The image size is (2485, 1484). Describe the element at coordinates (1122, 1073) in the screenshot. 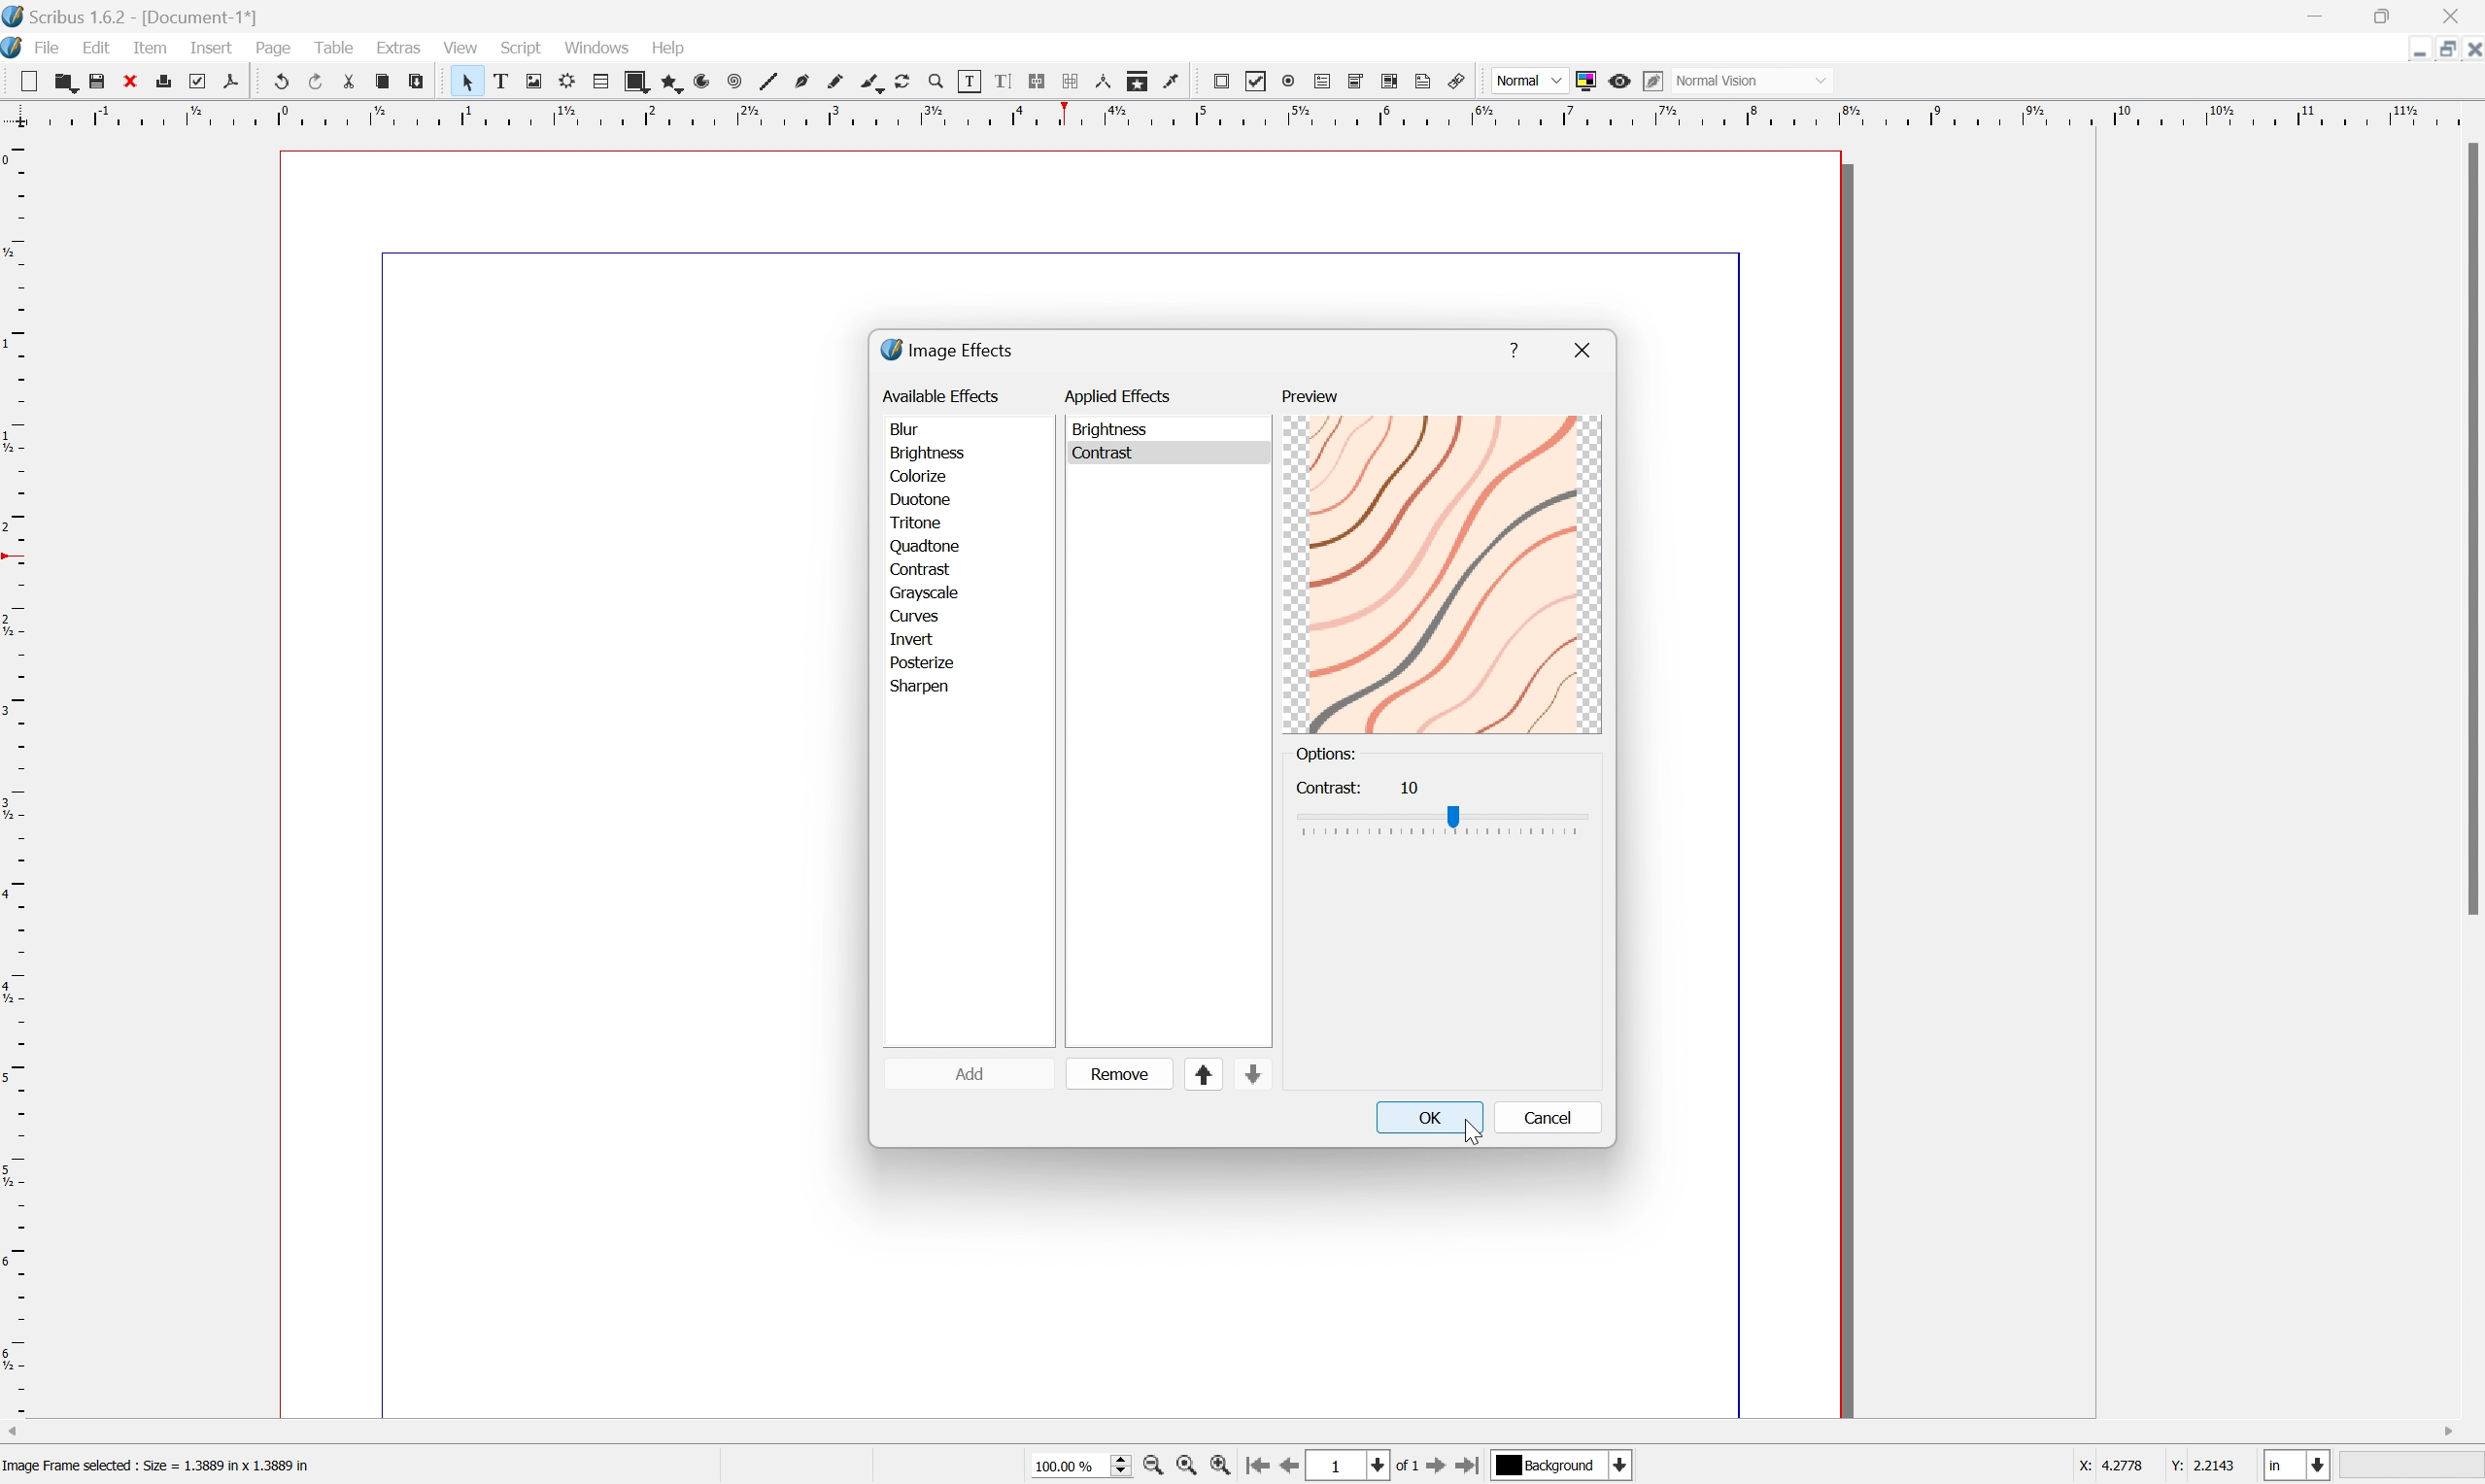

I see `remove` at that location.